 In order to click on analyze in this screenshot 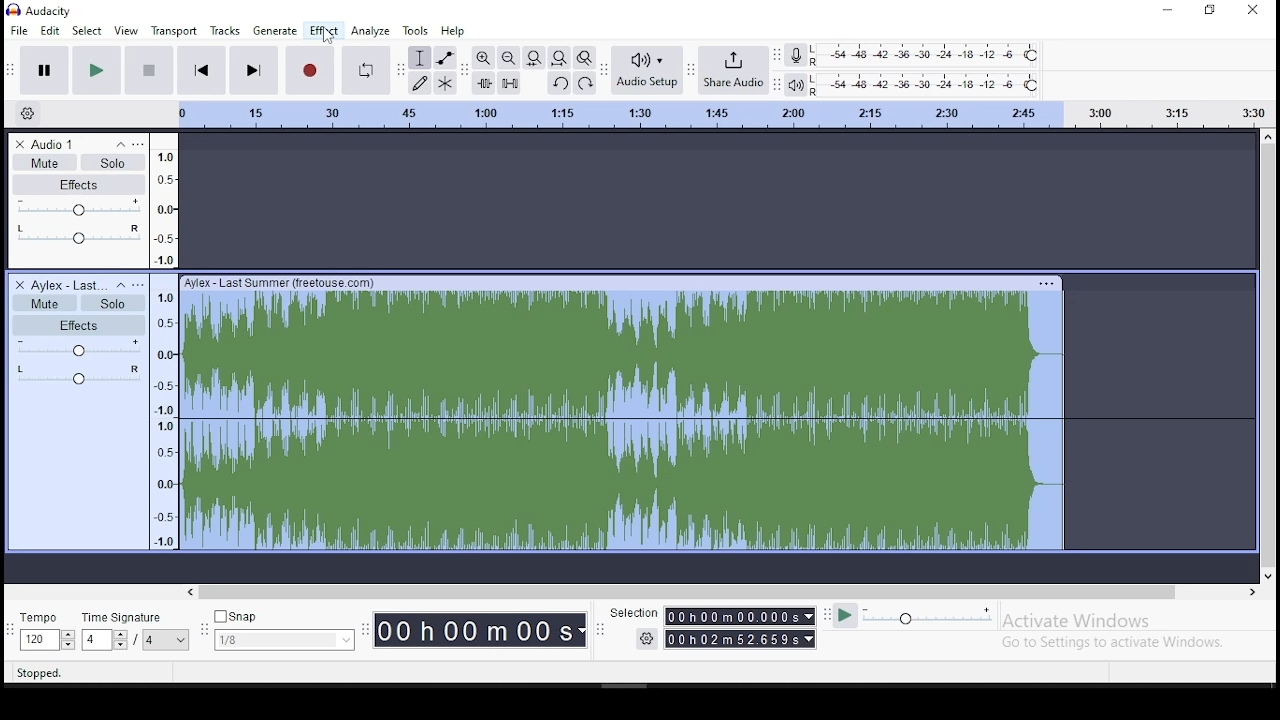, I will do `click(371, 30)`.